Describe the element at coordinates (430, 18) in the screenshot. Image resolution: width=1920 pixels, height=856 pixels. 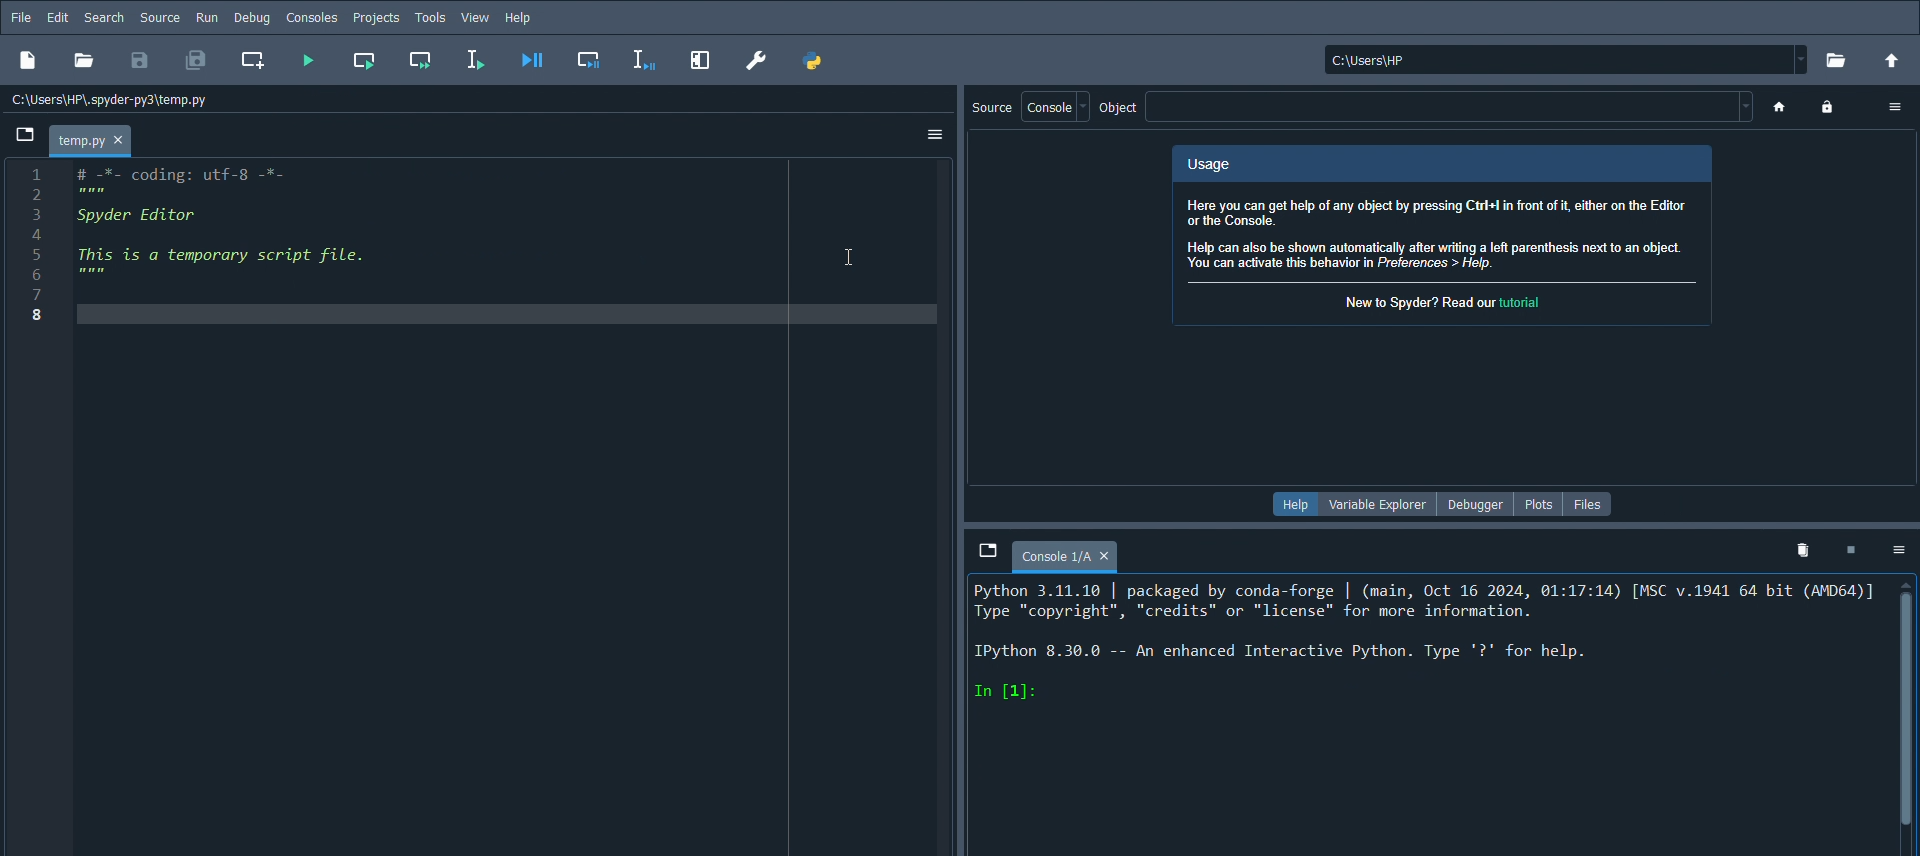
I see `Tools` at that location.